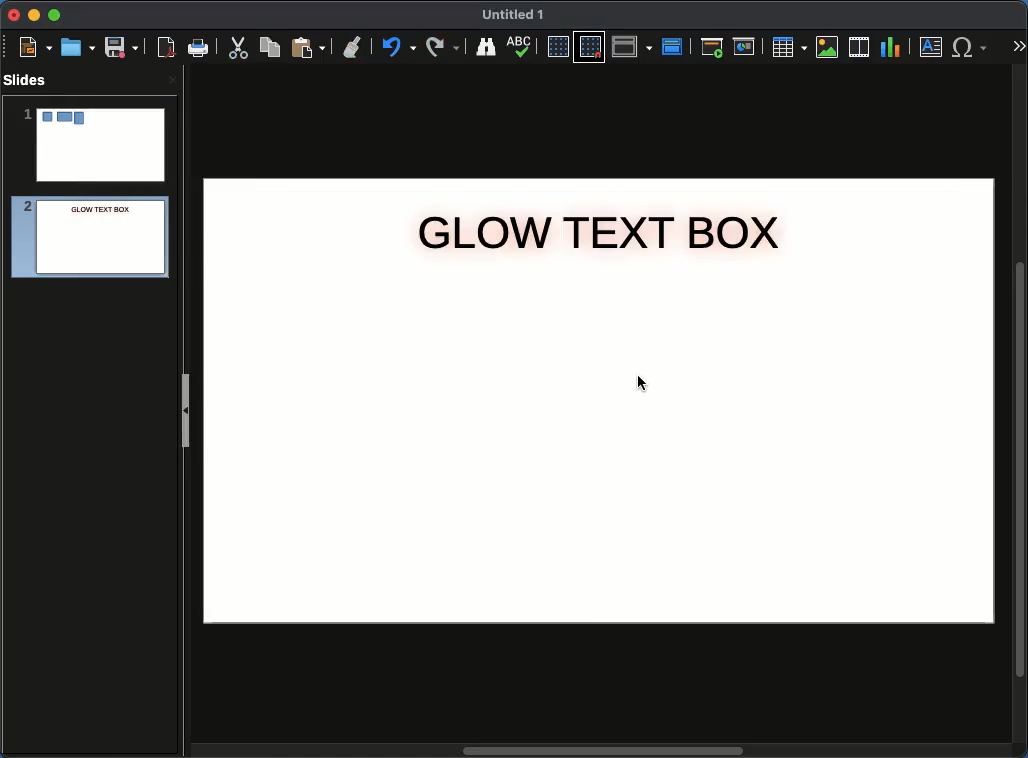 Image resolution: width=1028 pixels, height=758 pixels. What do you see at coordinates (592, 46) in the screenshot?
I see `Snap to grid` at bounding box center [592, 46].